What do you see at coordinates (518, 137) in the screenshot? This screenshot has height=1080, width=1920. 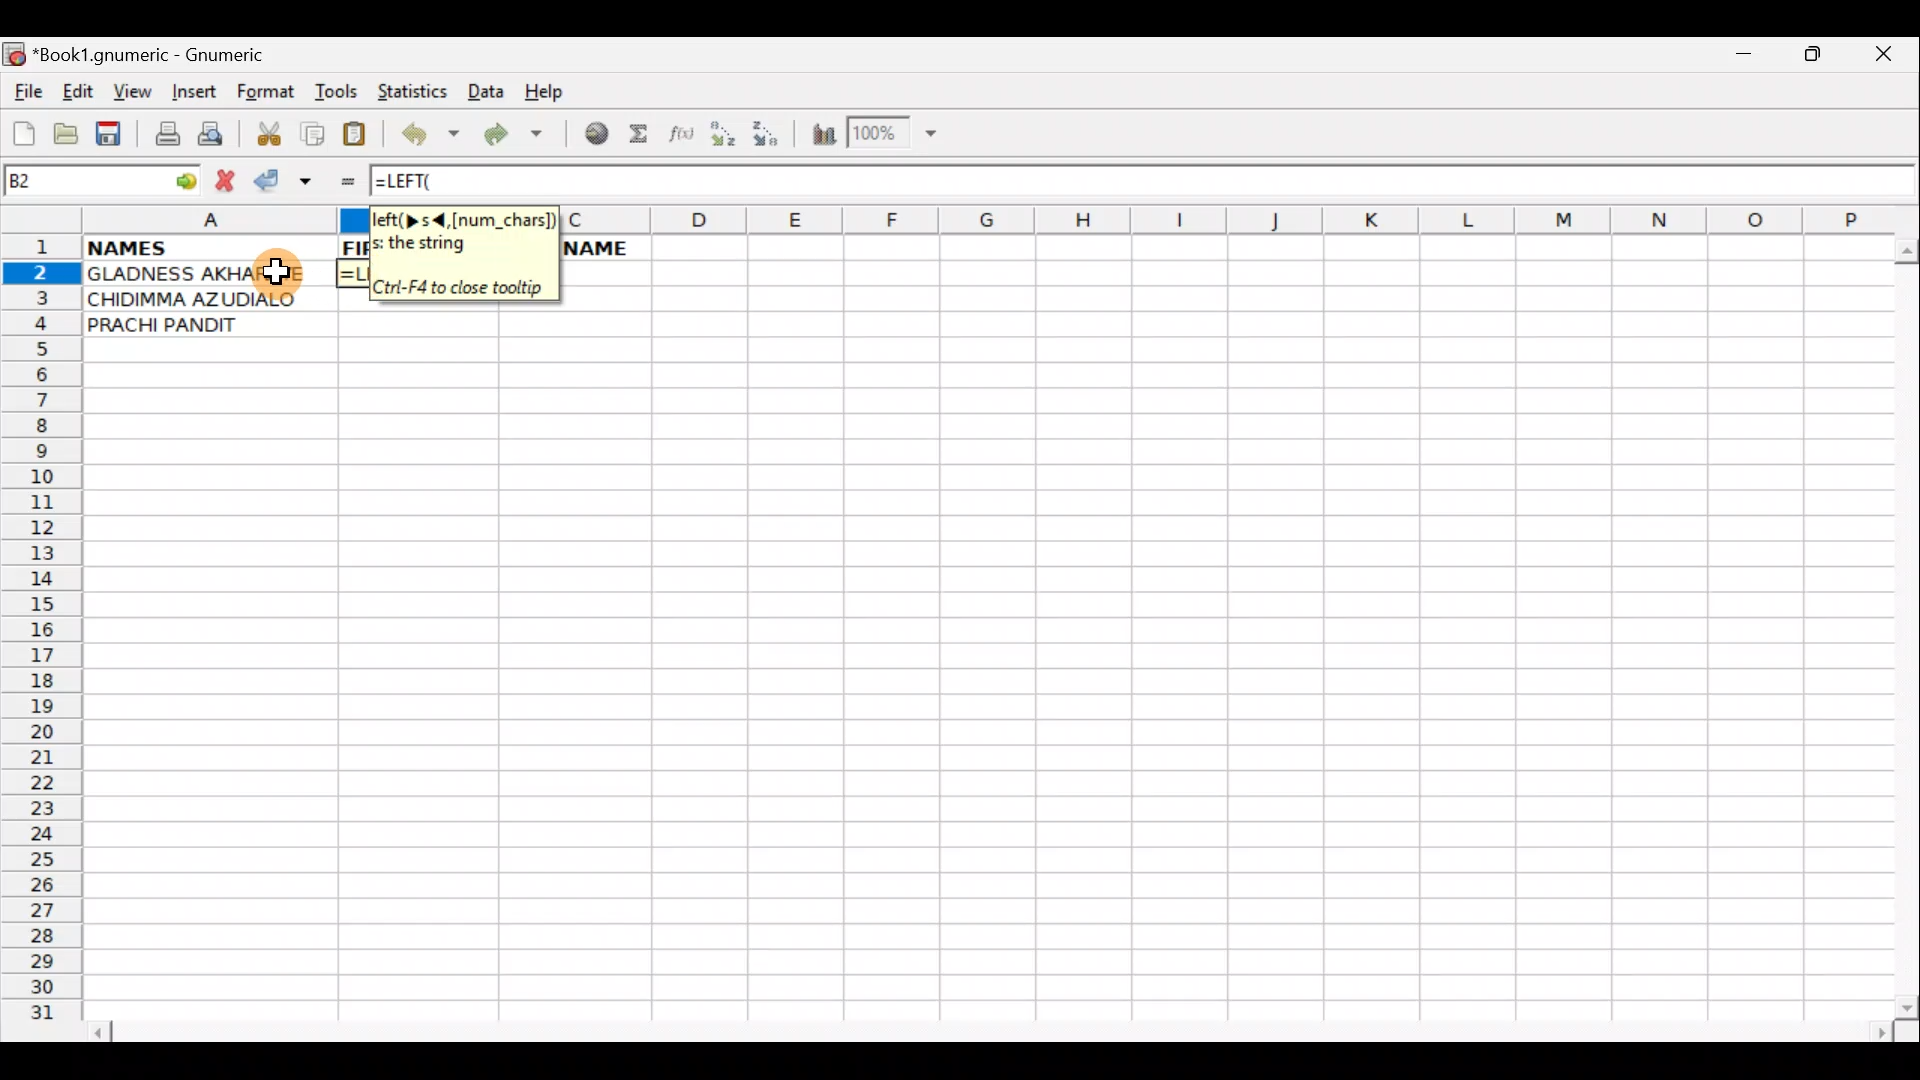 I see `Redo undone action` at bounding box center [518, 137].